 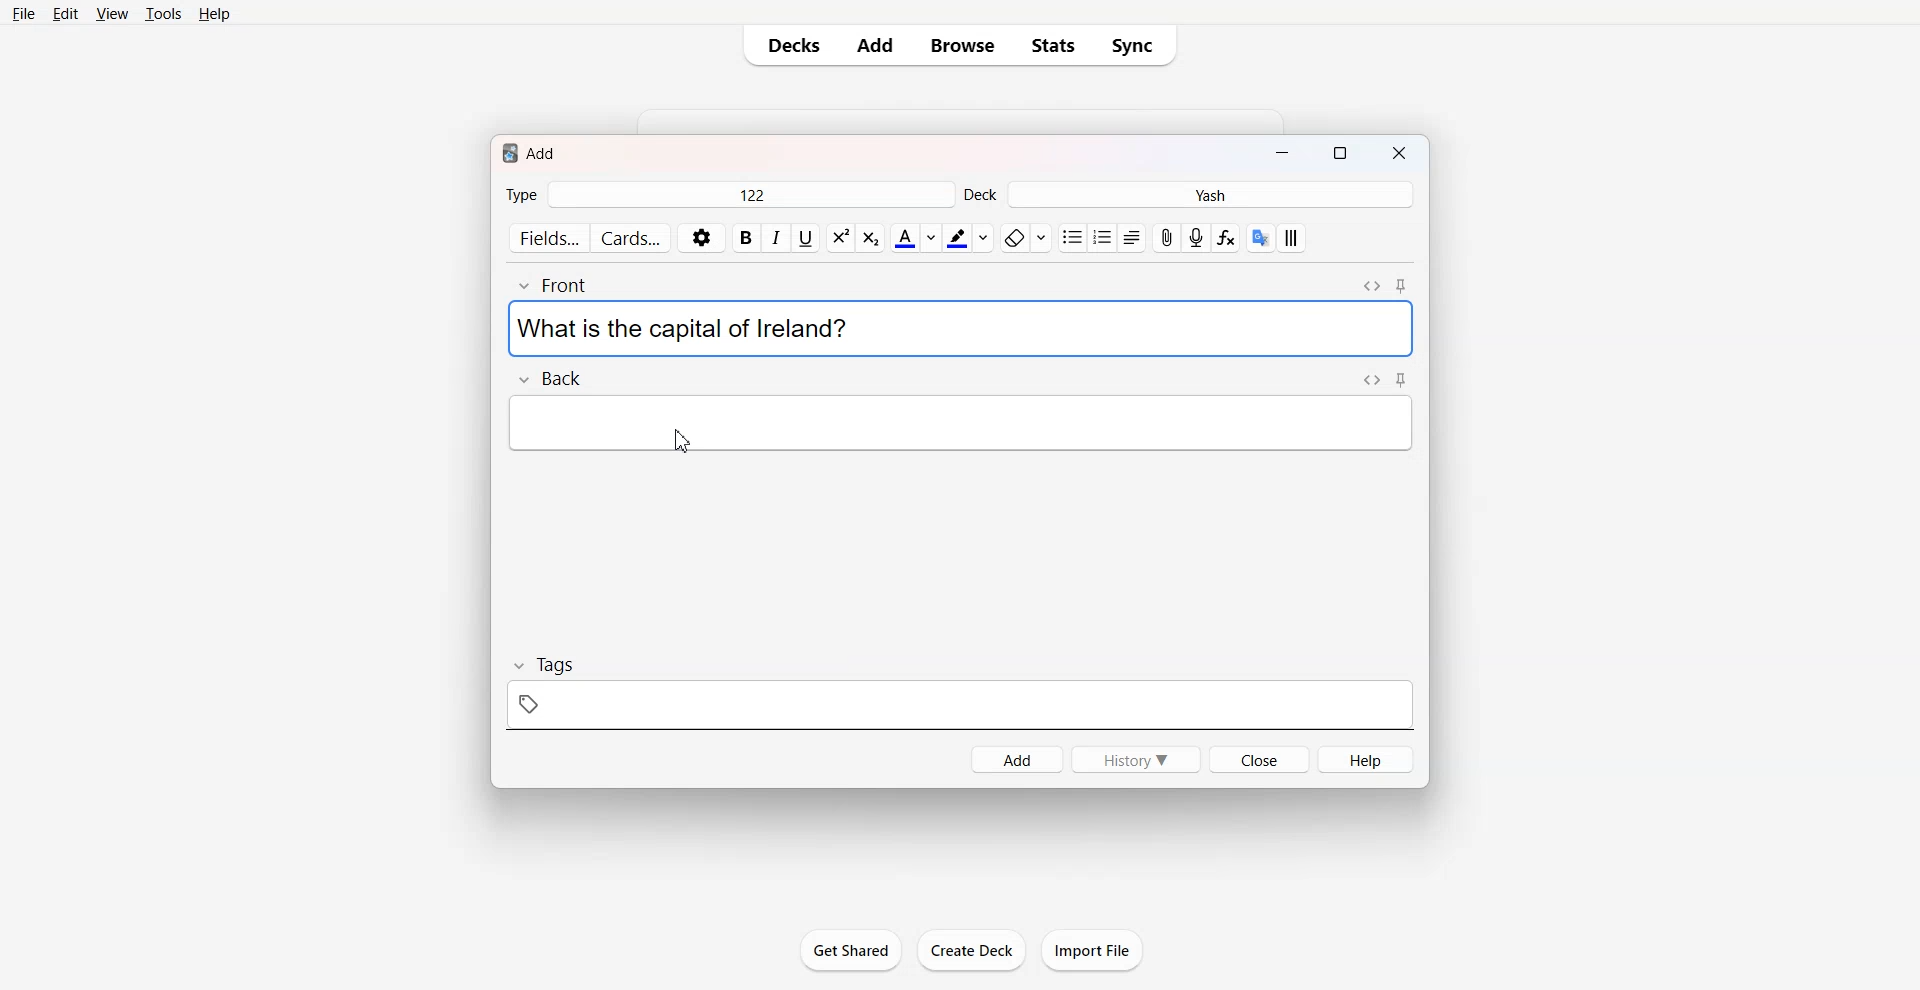 What do you see at coordinates (559, 285) in the screenshot?
I see `Front` at bounding box center [559, 285].